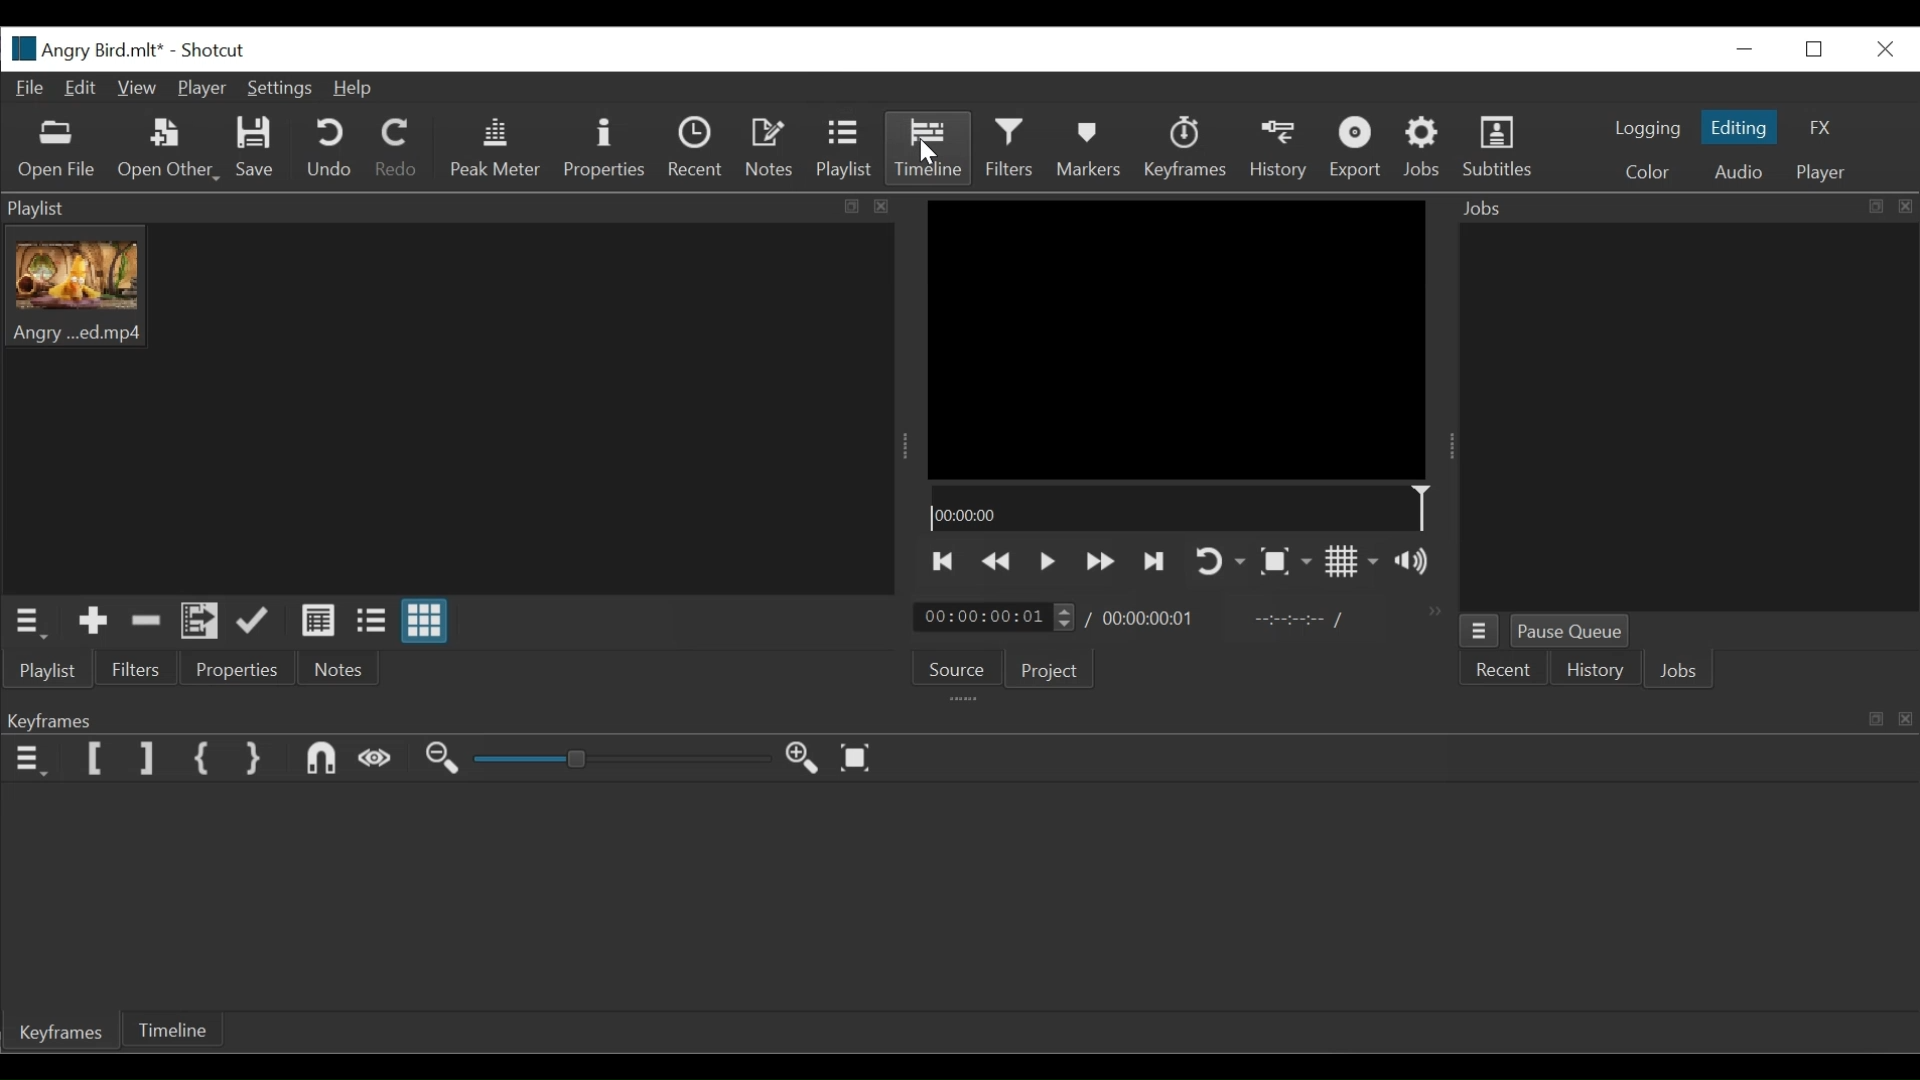  Describe the element at coordinates (442, 760) in the screenshot. I see `zoom keyframe out` at that location.